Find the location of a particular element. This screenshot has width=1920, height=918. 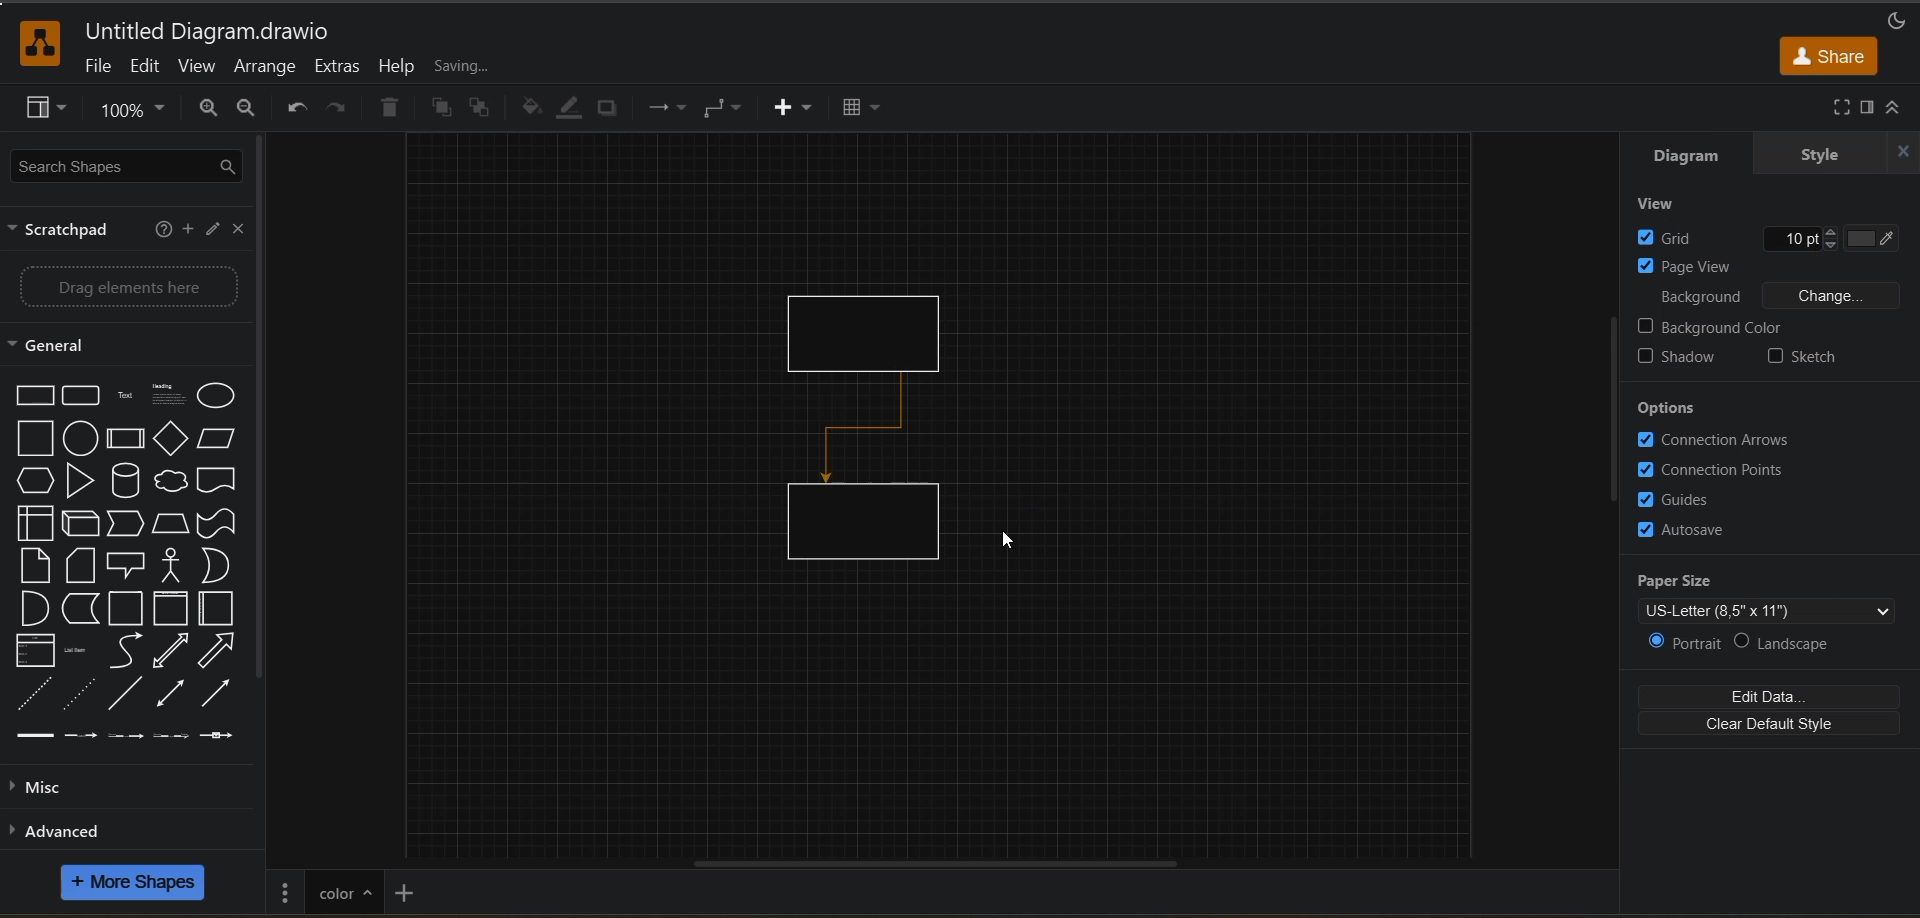

to back is located at coordinates (478, 110).